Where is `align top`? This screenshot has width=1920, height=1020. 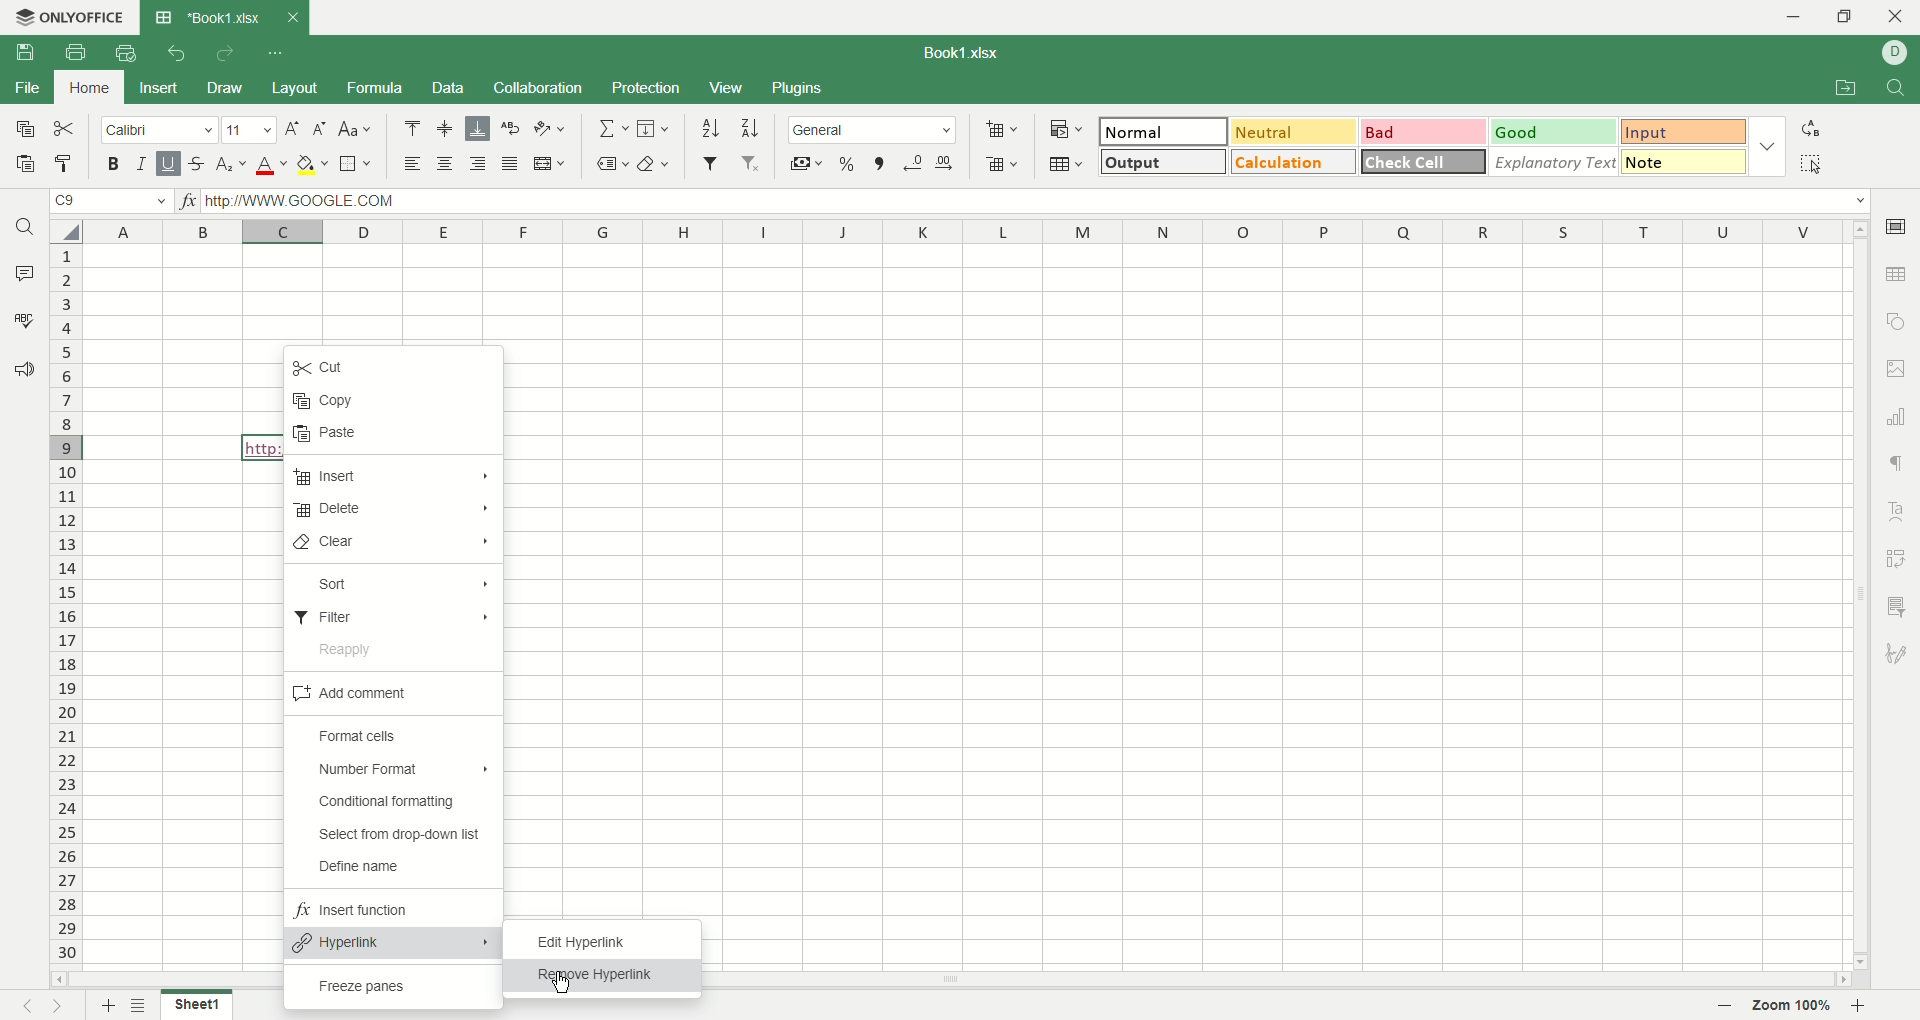
align top is located at coordinates (410, 127).